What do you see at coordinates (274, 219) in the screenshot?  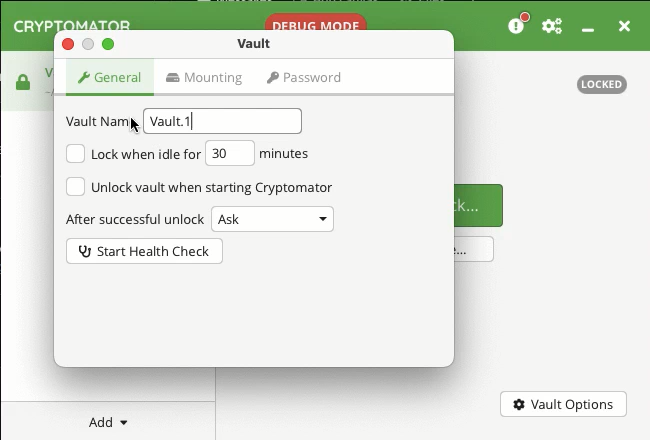 I see `Ask` at bounding box center [274, 219].